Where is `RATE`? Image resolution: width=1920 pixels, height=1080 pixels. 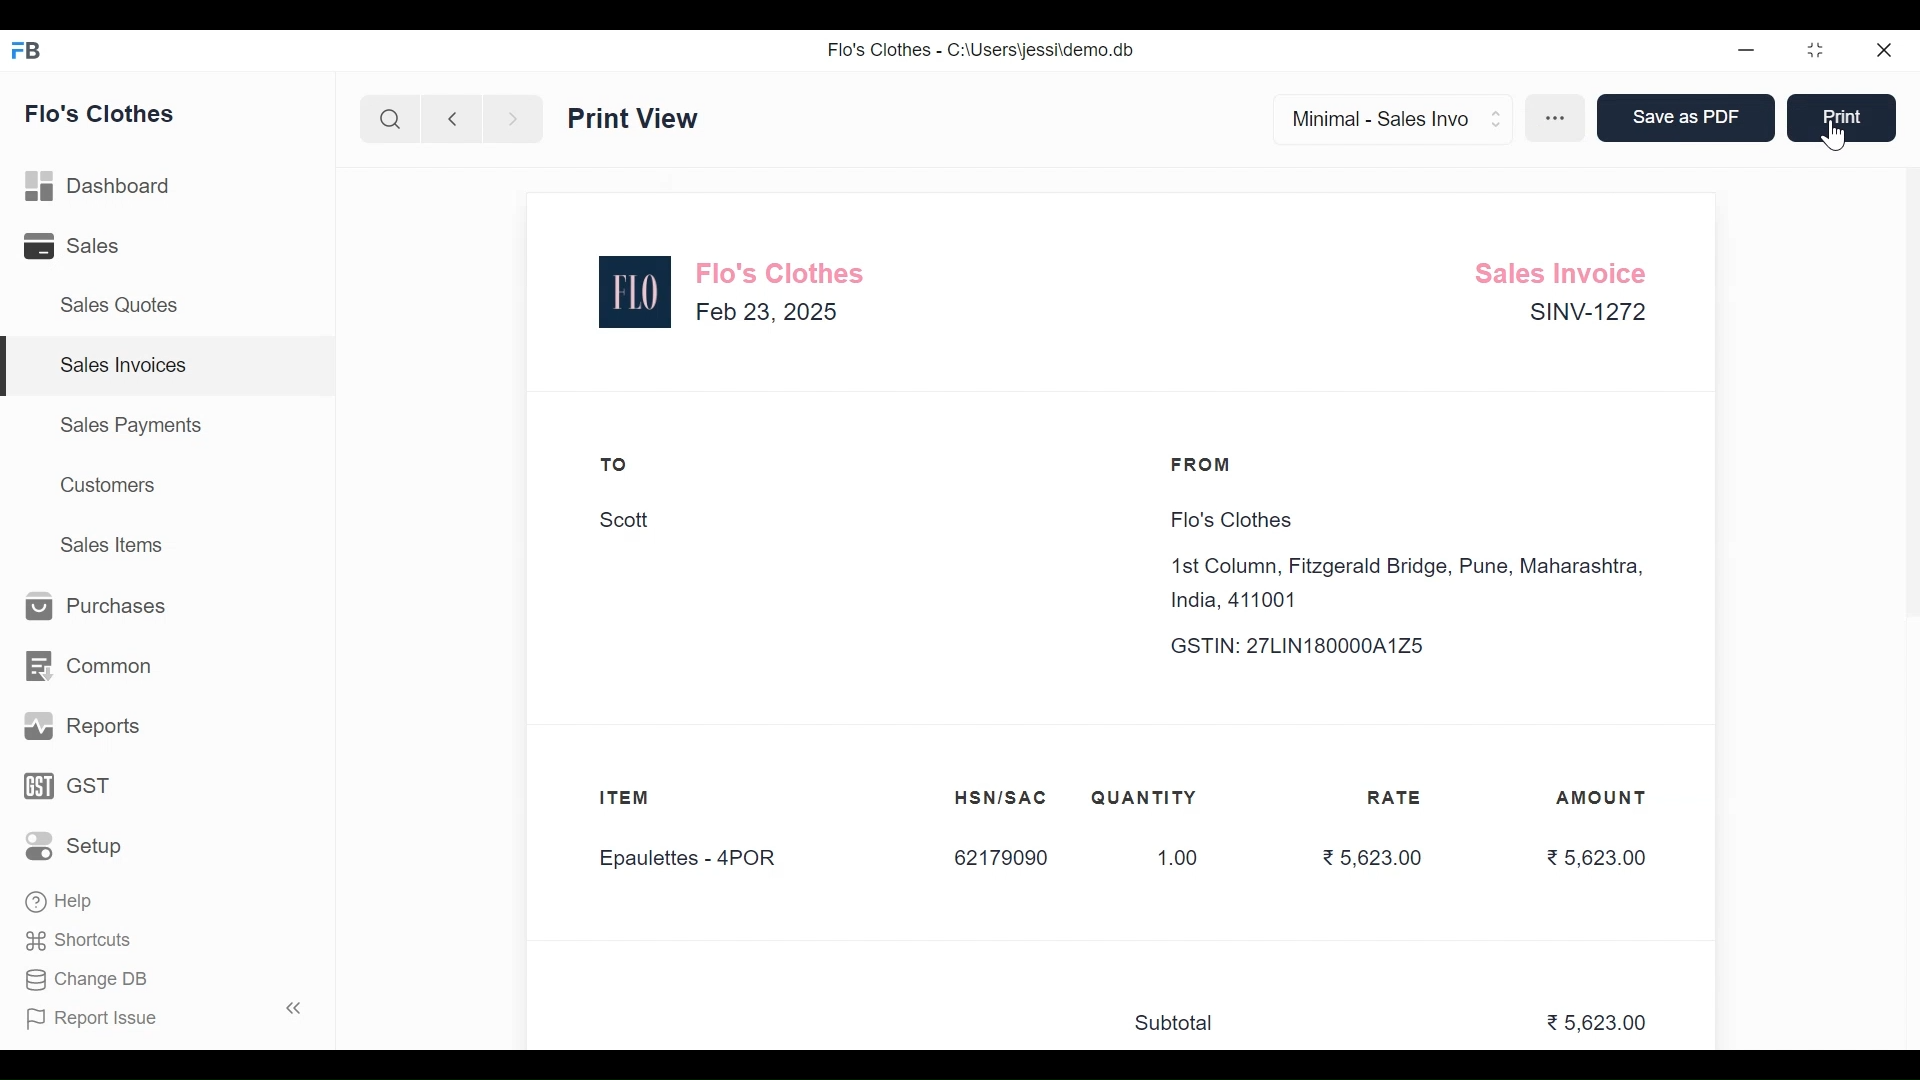
RATE is located at coordinates (1400, 798).